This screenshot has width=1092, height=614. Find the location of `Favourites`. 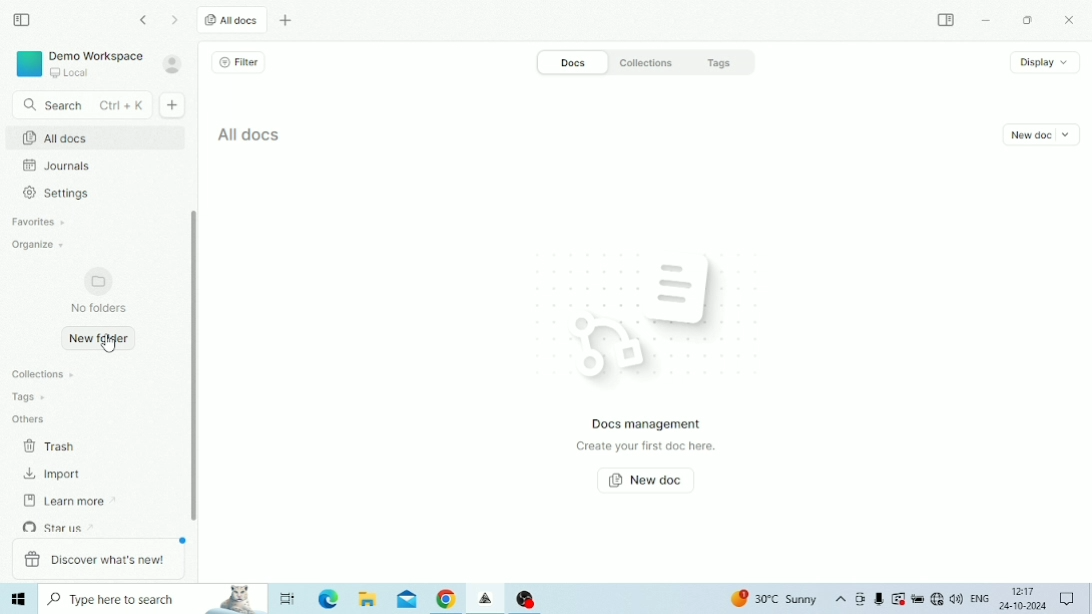

Favourites is located at coordinates (40, 222).